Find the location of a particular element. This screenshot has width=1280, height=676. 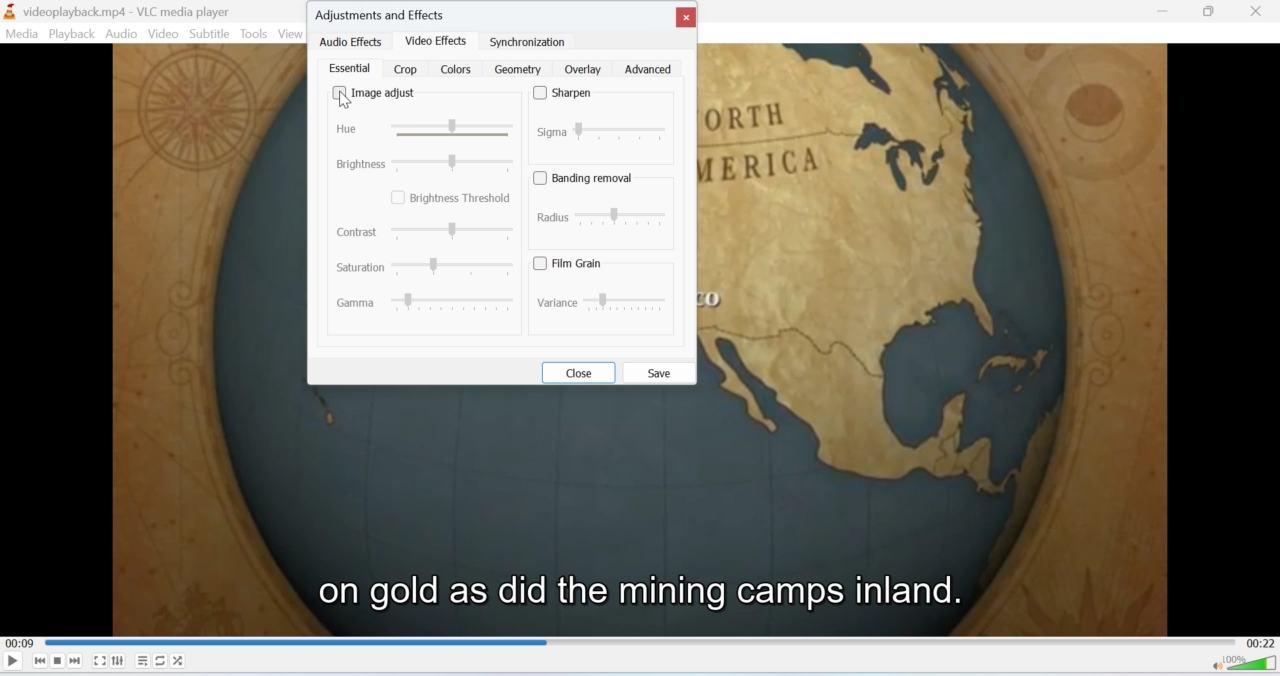

Playback is located at coordinates (72, 34).